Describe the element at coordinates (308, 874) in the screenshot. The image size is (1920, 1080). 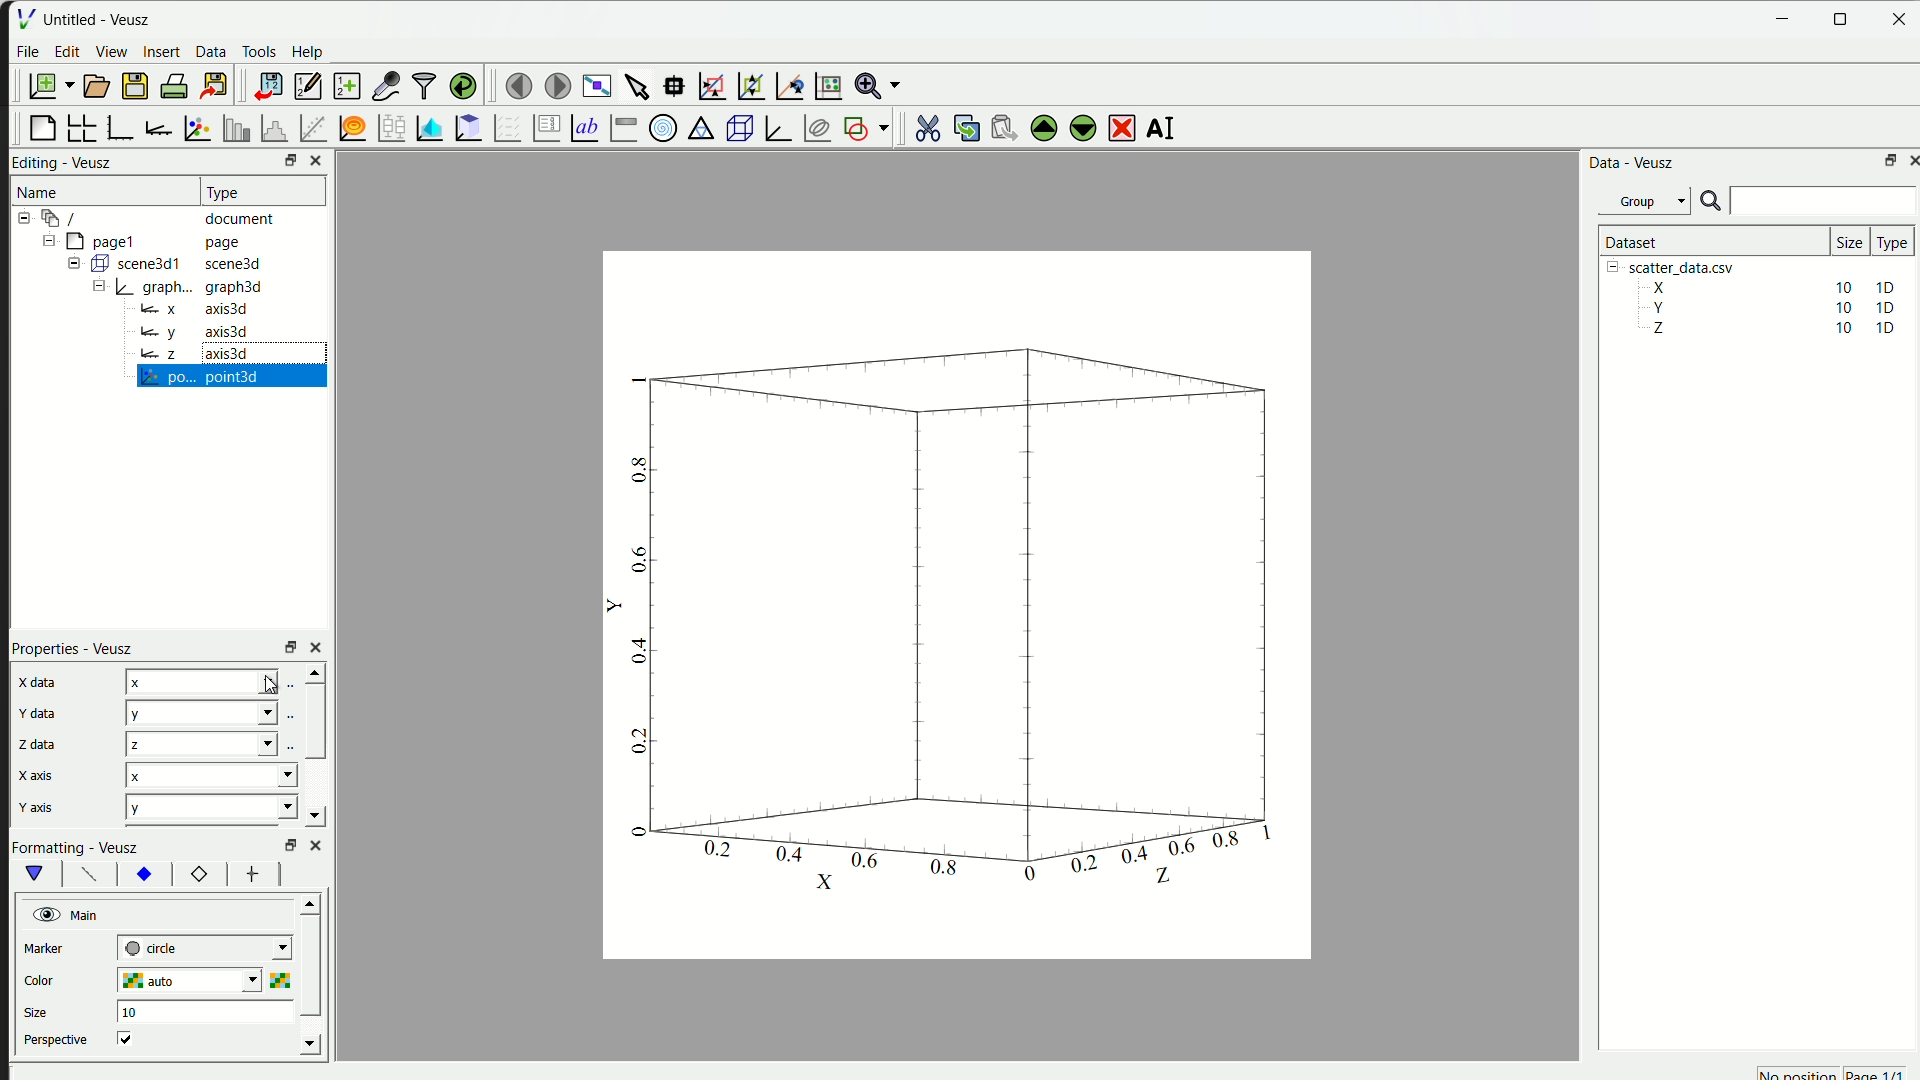
I see `left right button` at that location.